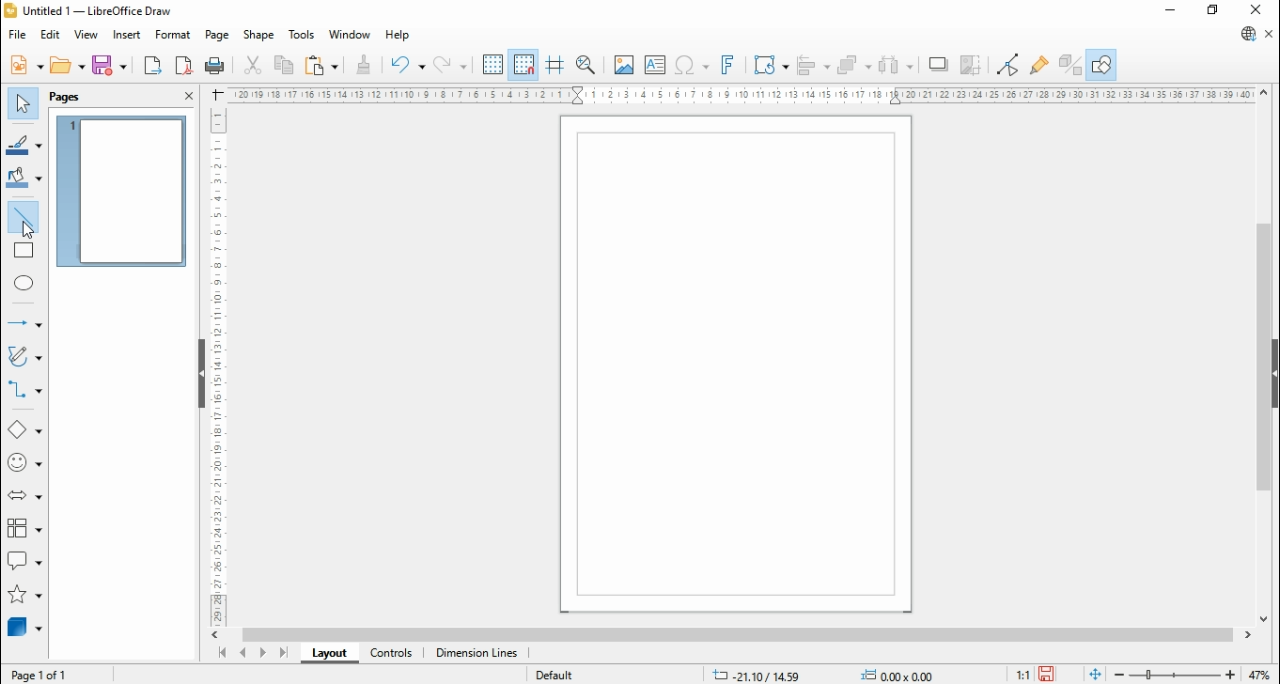 The height and width of the screenshot is (684, 1280). What do you see at coordinates (259, 35) in the screenshot?
I see `shape` at bounding box center [259, 35].